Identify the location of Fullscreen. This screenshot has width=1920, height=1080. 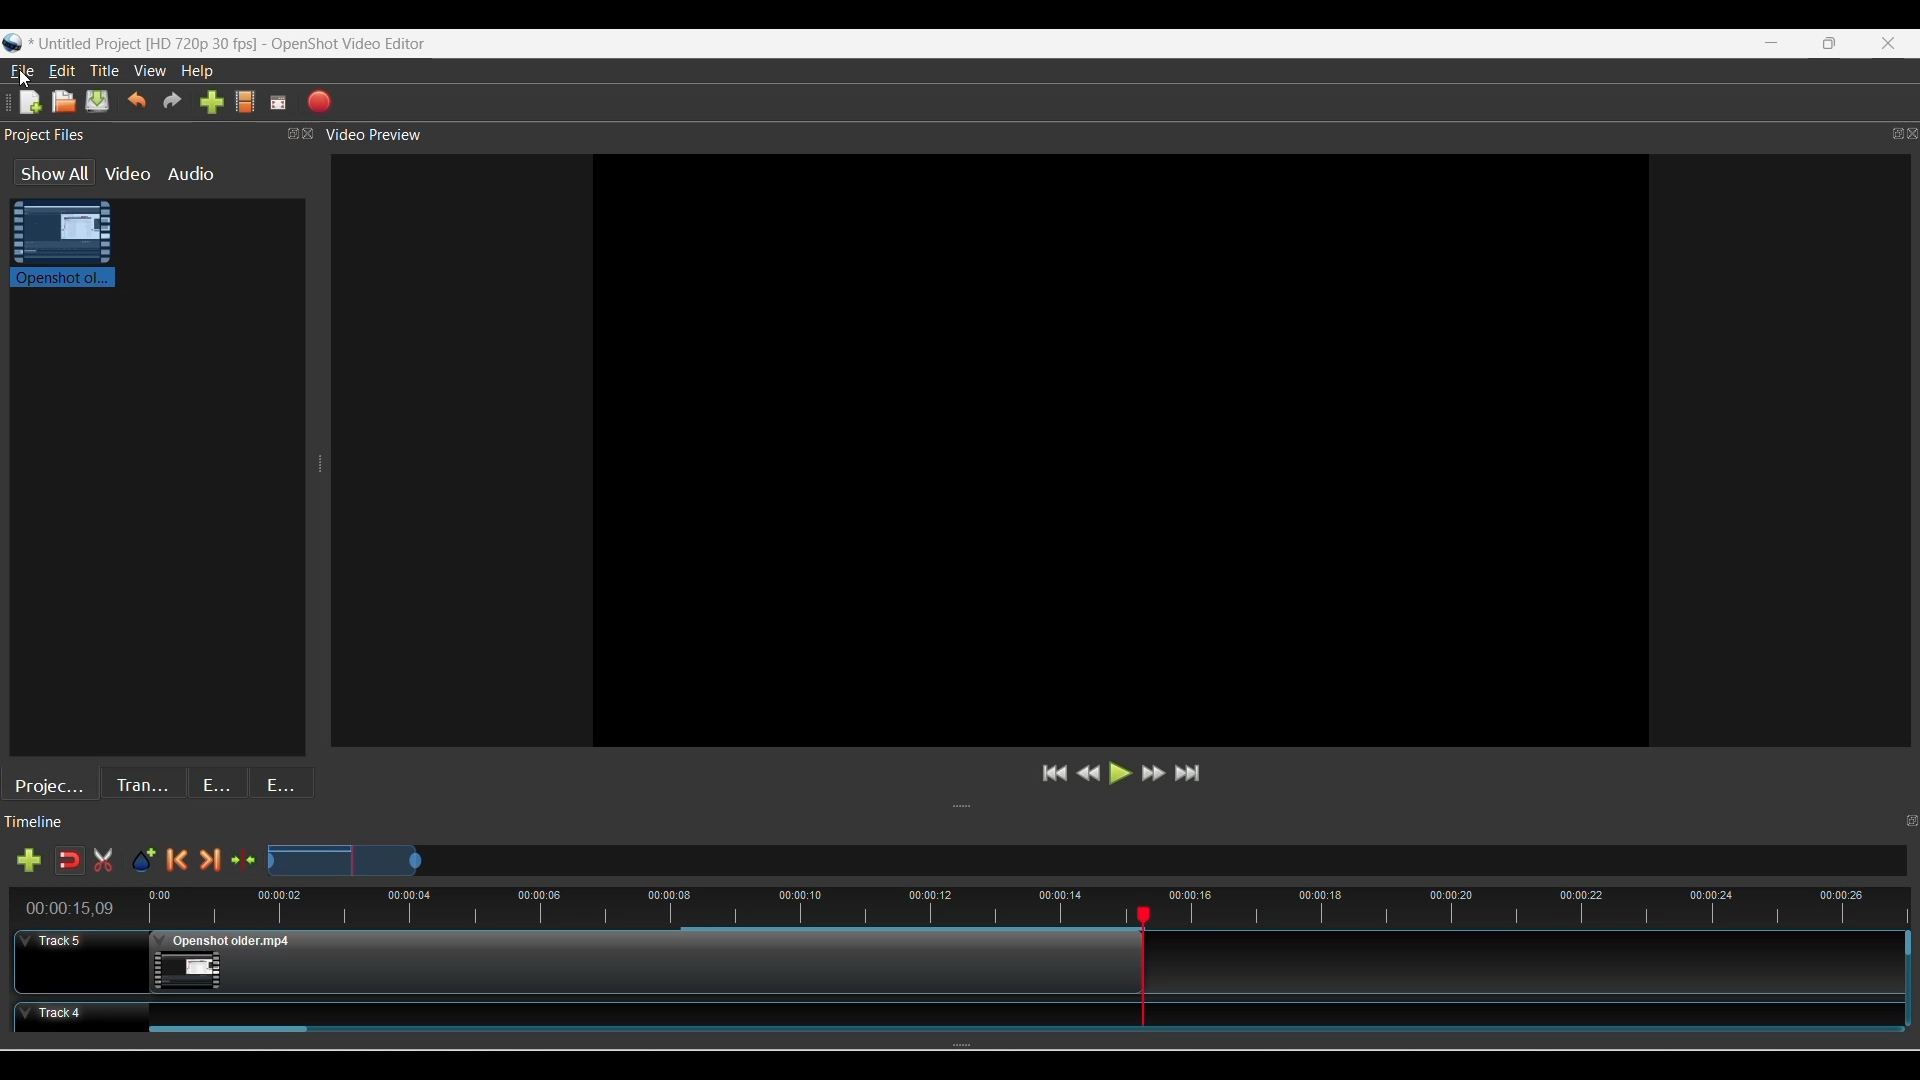
(277, 102).